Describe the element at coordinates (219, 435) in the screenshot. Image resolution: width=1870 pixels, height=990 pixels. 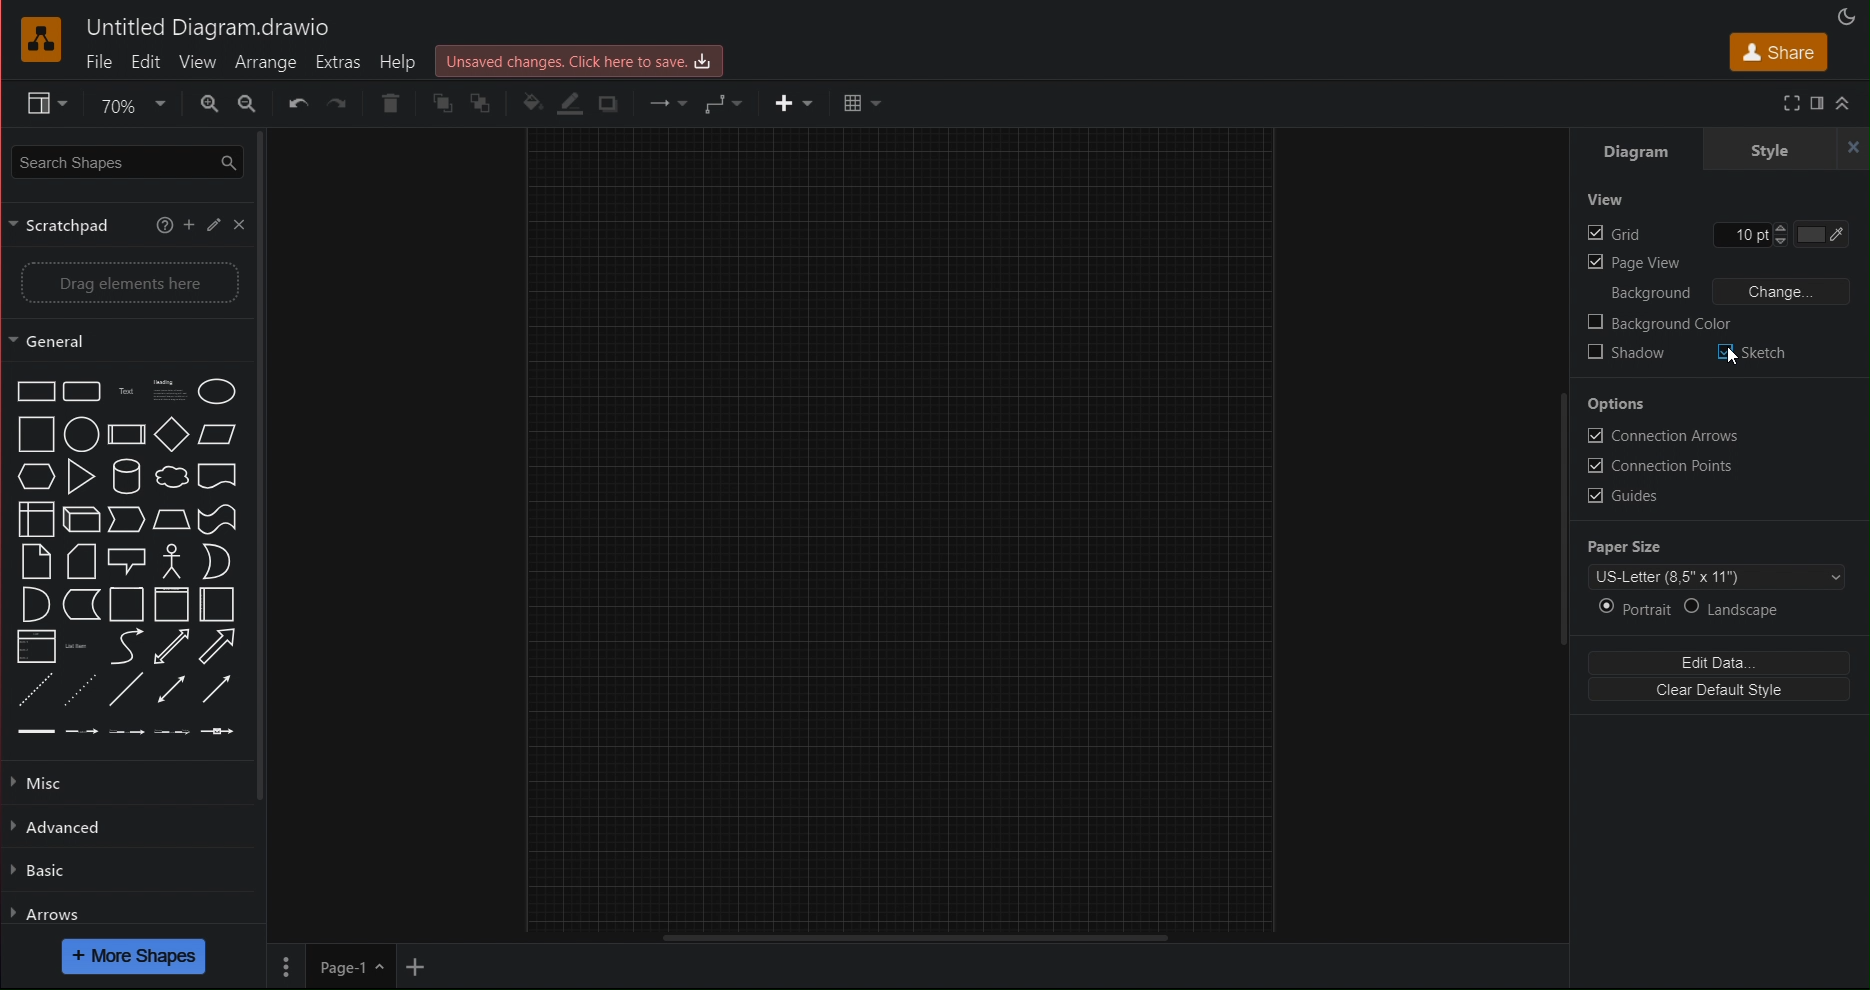
I see `parallelogram` at that location.